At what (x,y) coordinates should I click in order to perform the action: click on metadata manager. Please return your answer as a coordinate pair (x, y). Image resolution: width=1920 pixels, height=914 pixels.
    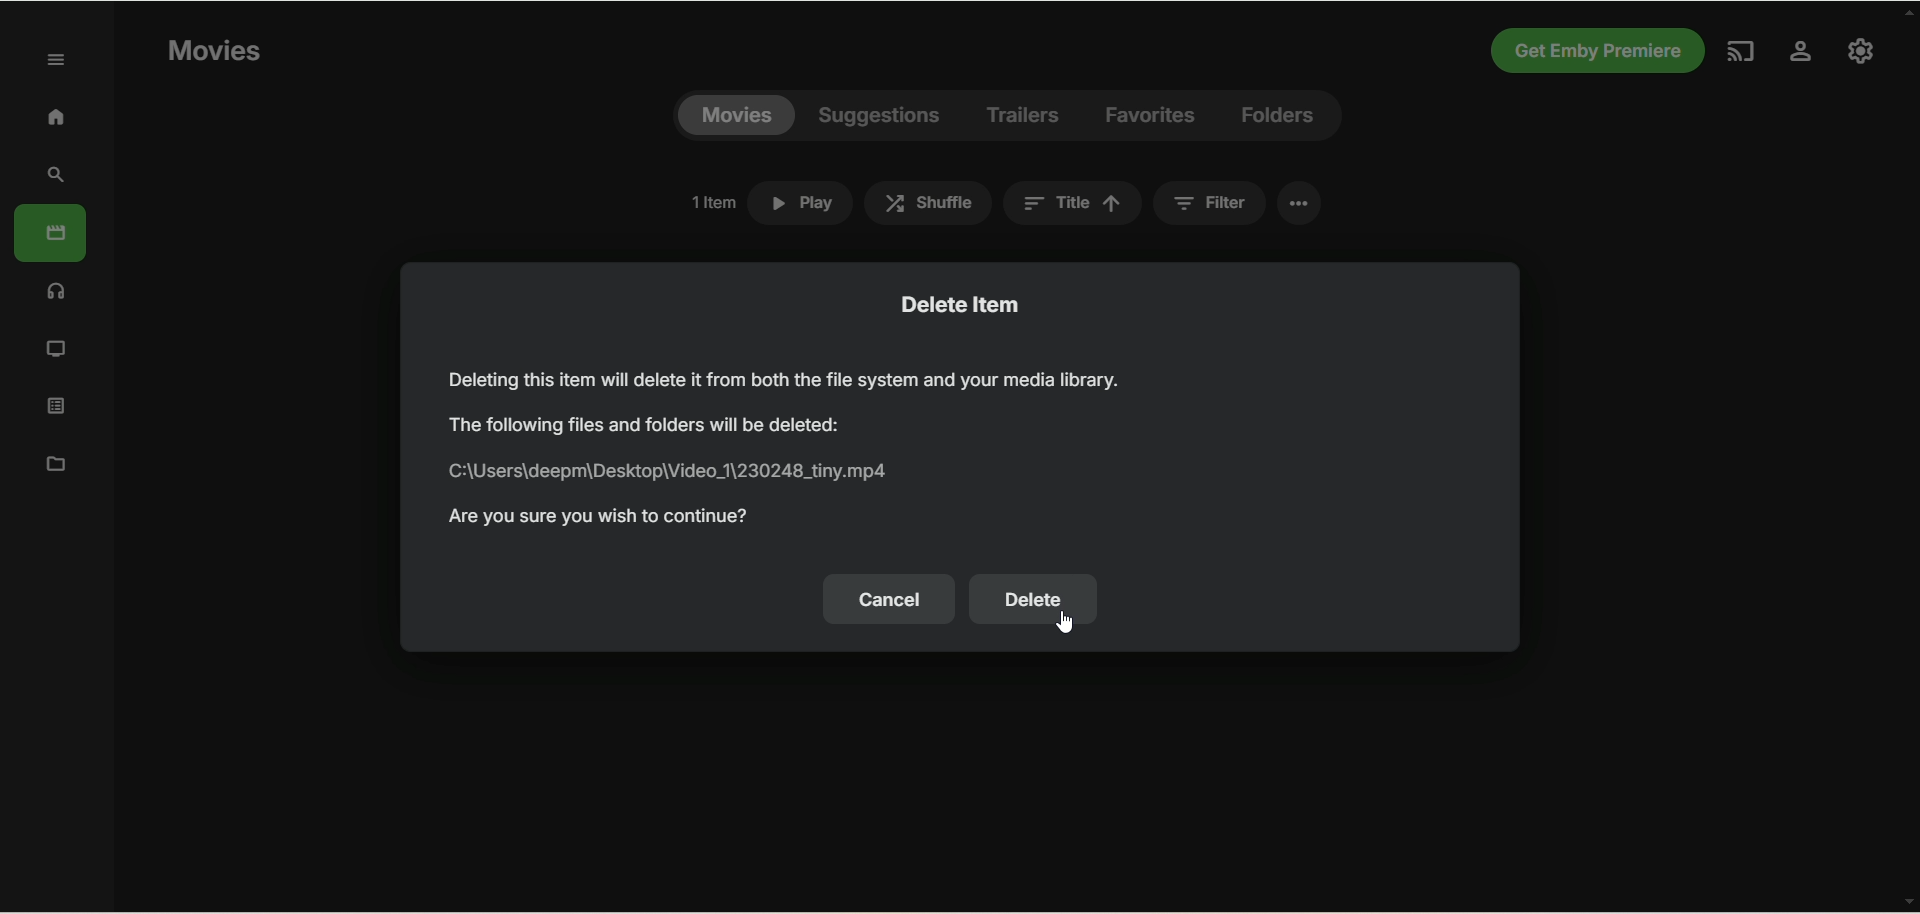
    Looking at the image, I should click on (52, 462).